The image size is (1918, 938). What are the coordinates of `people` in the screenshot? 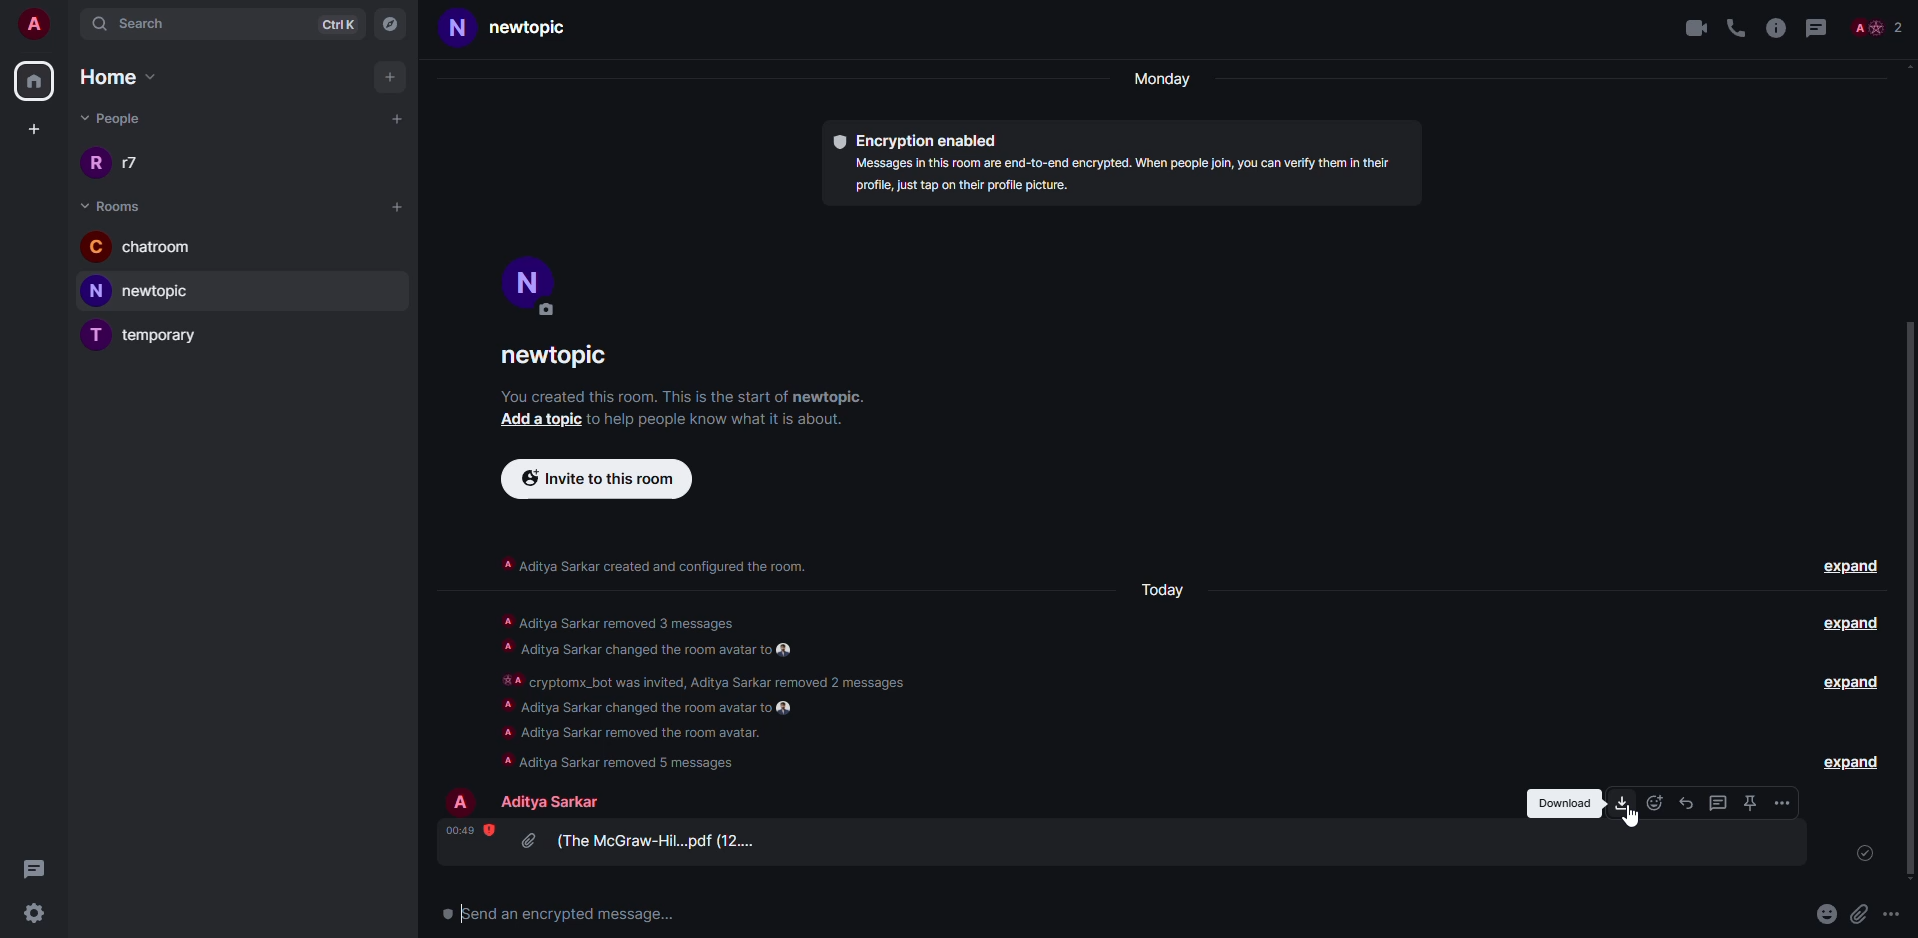 It's located at (125, 165).